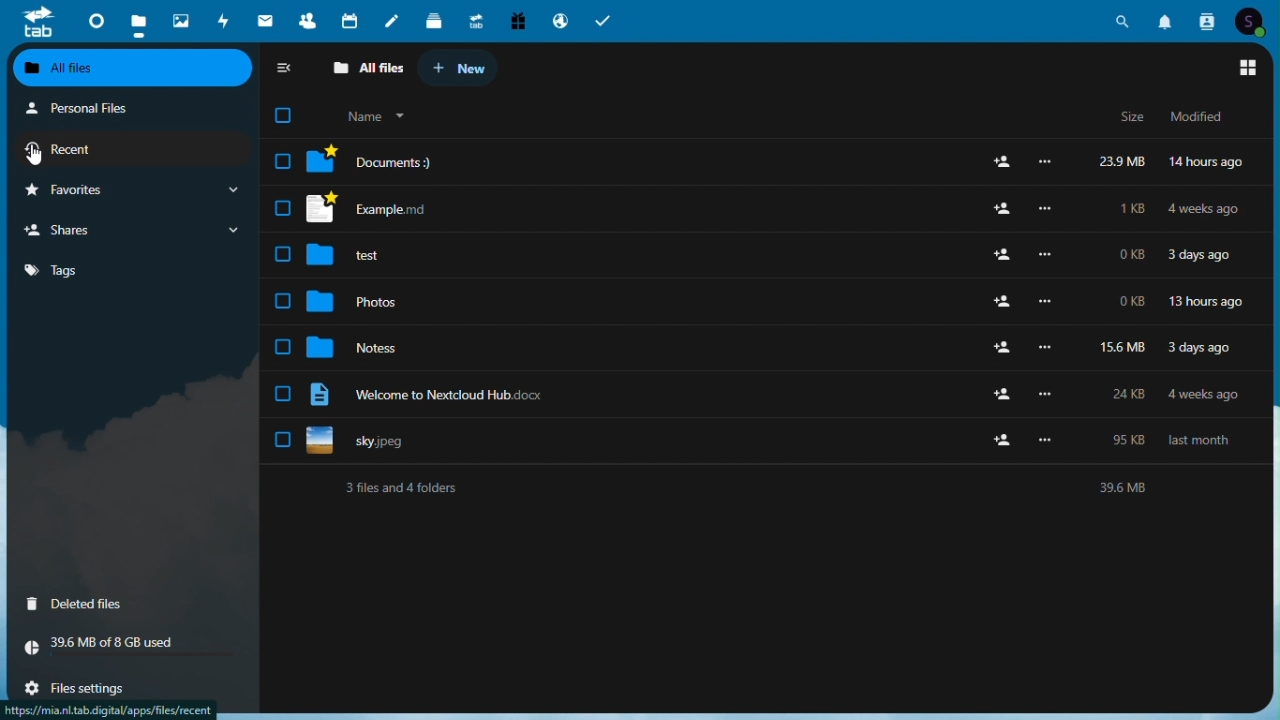 The image size is (1280, 720). Describe the element at coordinates (73, 274) in the screenshot. I see `tags` at that location.